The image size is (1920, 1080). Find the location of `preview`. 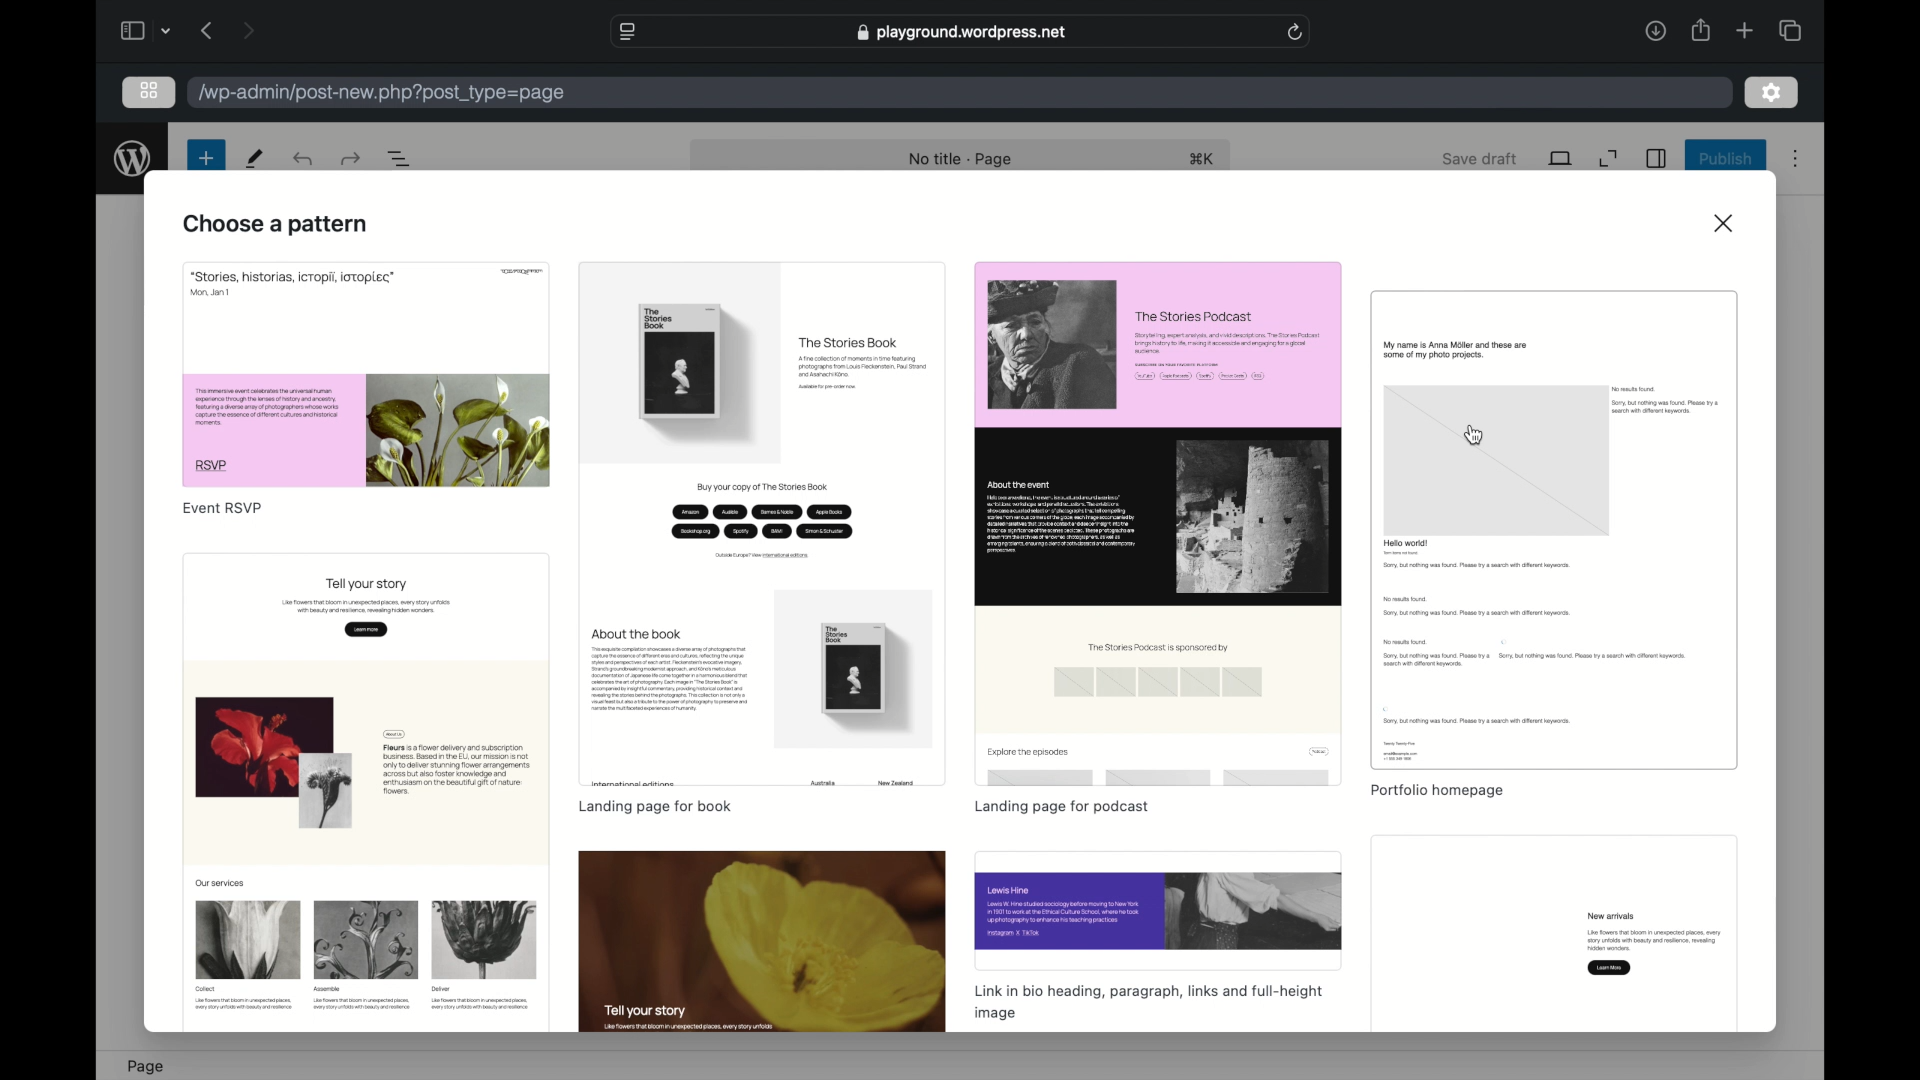

preview is located at coordinates (1555, 935).